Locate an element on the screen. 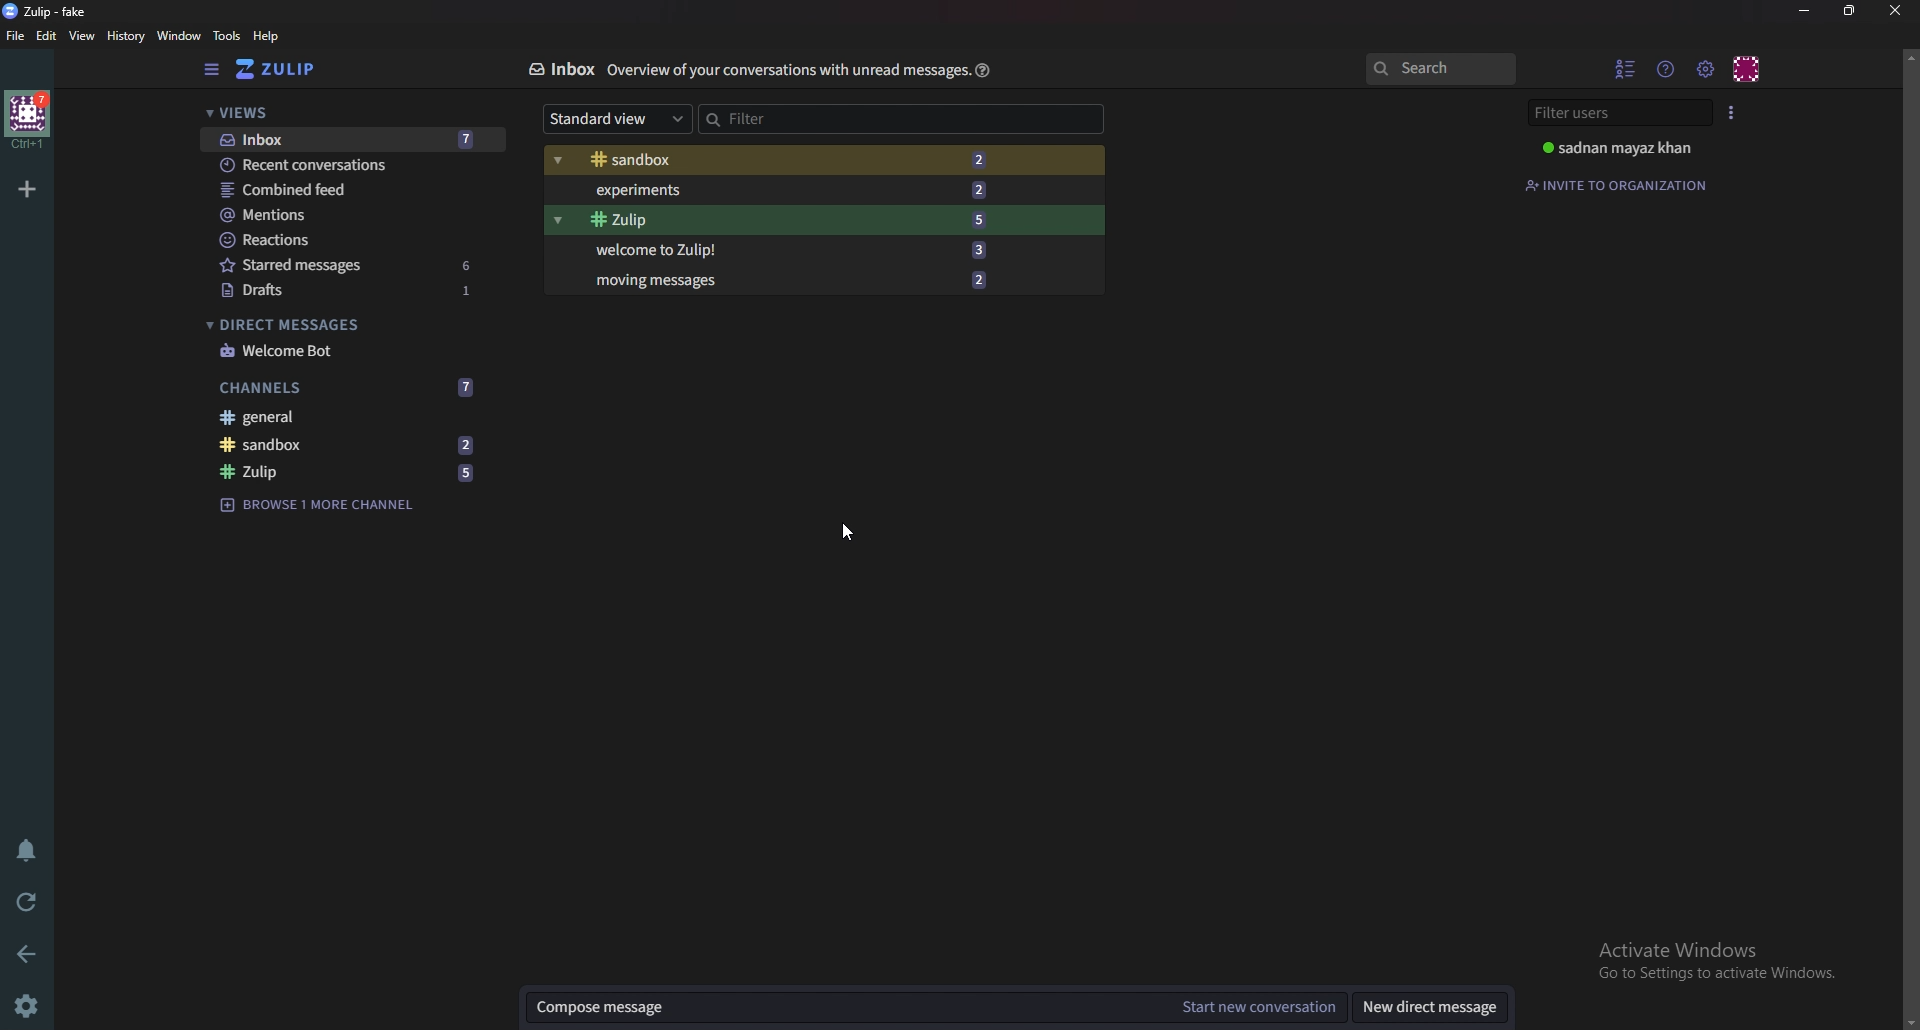  5 is located at coordinates (467, 471).